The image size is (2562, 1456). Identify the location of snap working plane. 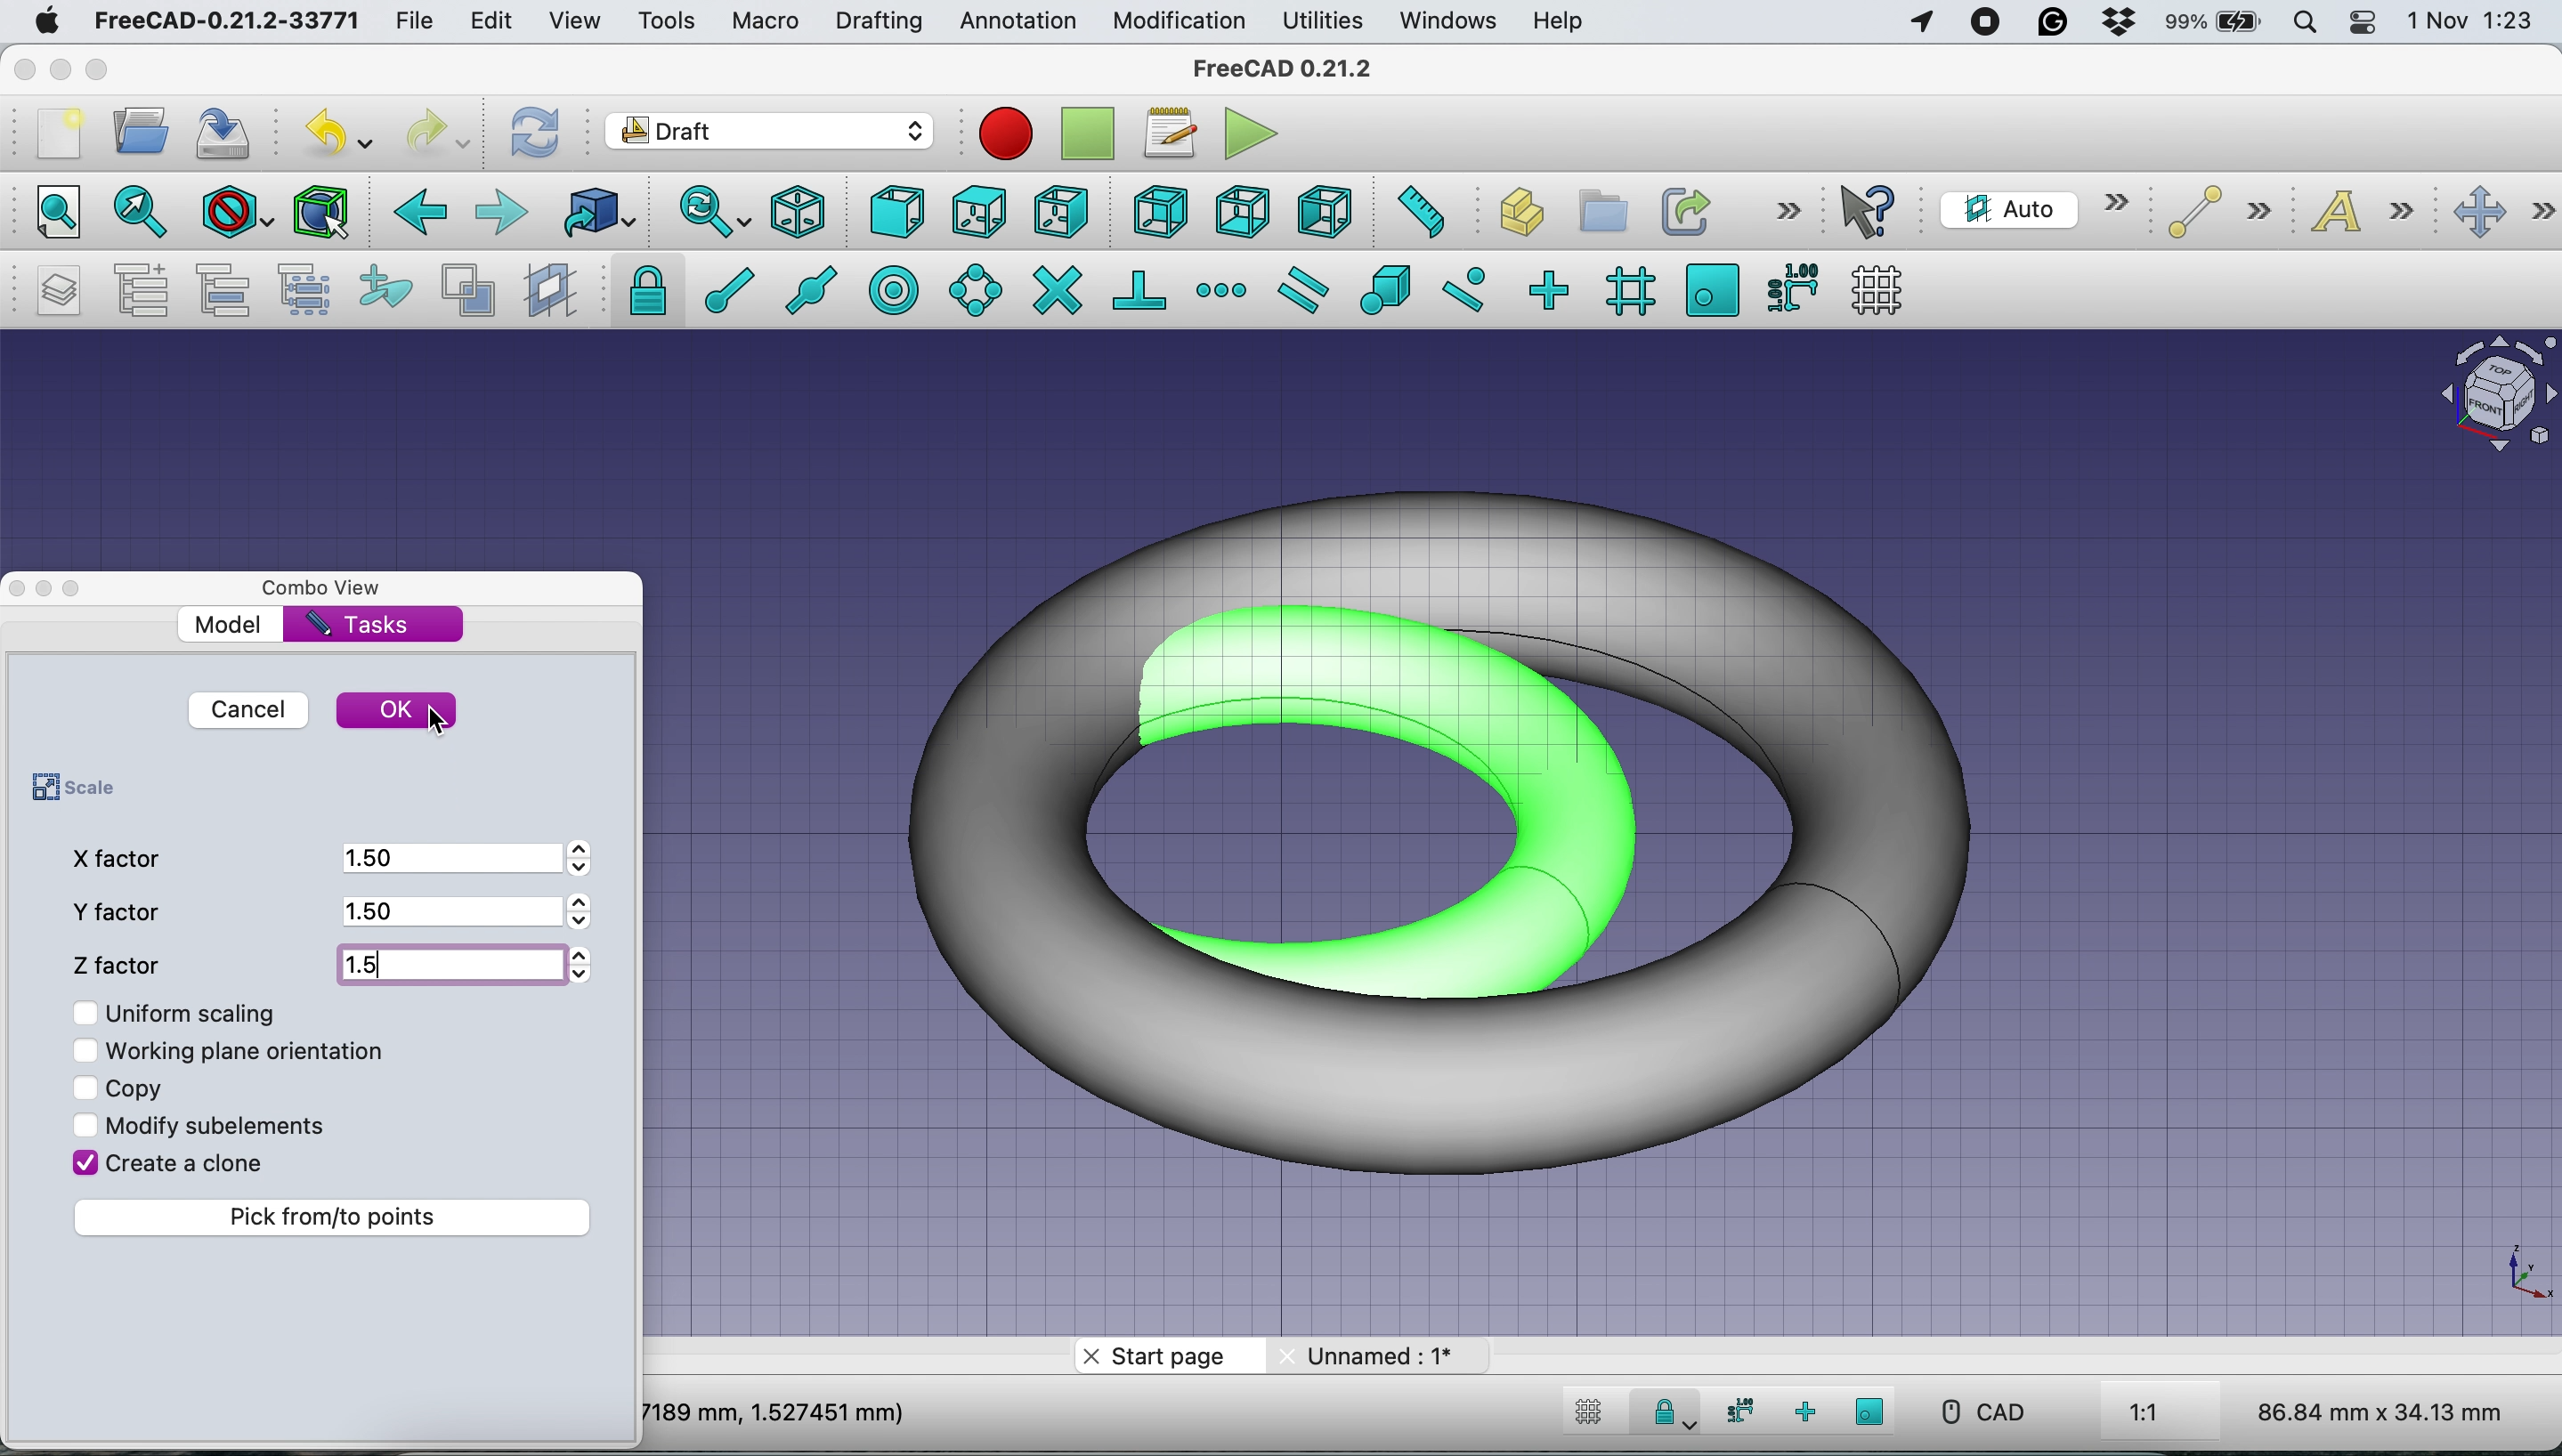
(1712, 289).